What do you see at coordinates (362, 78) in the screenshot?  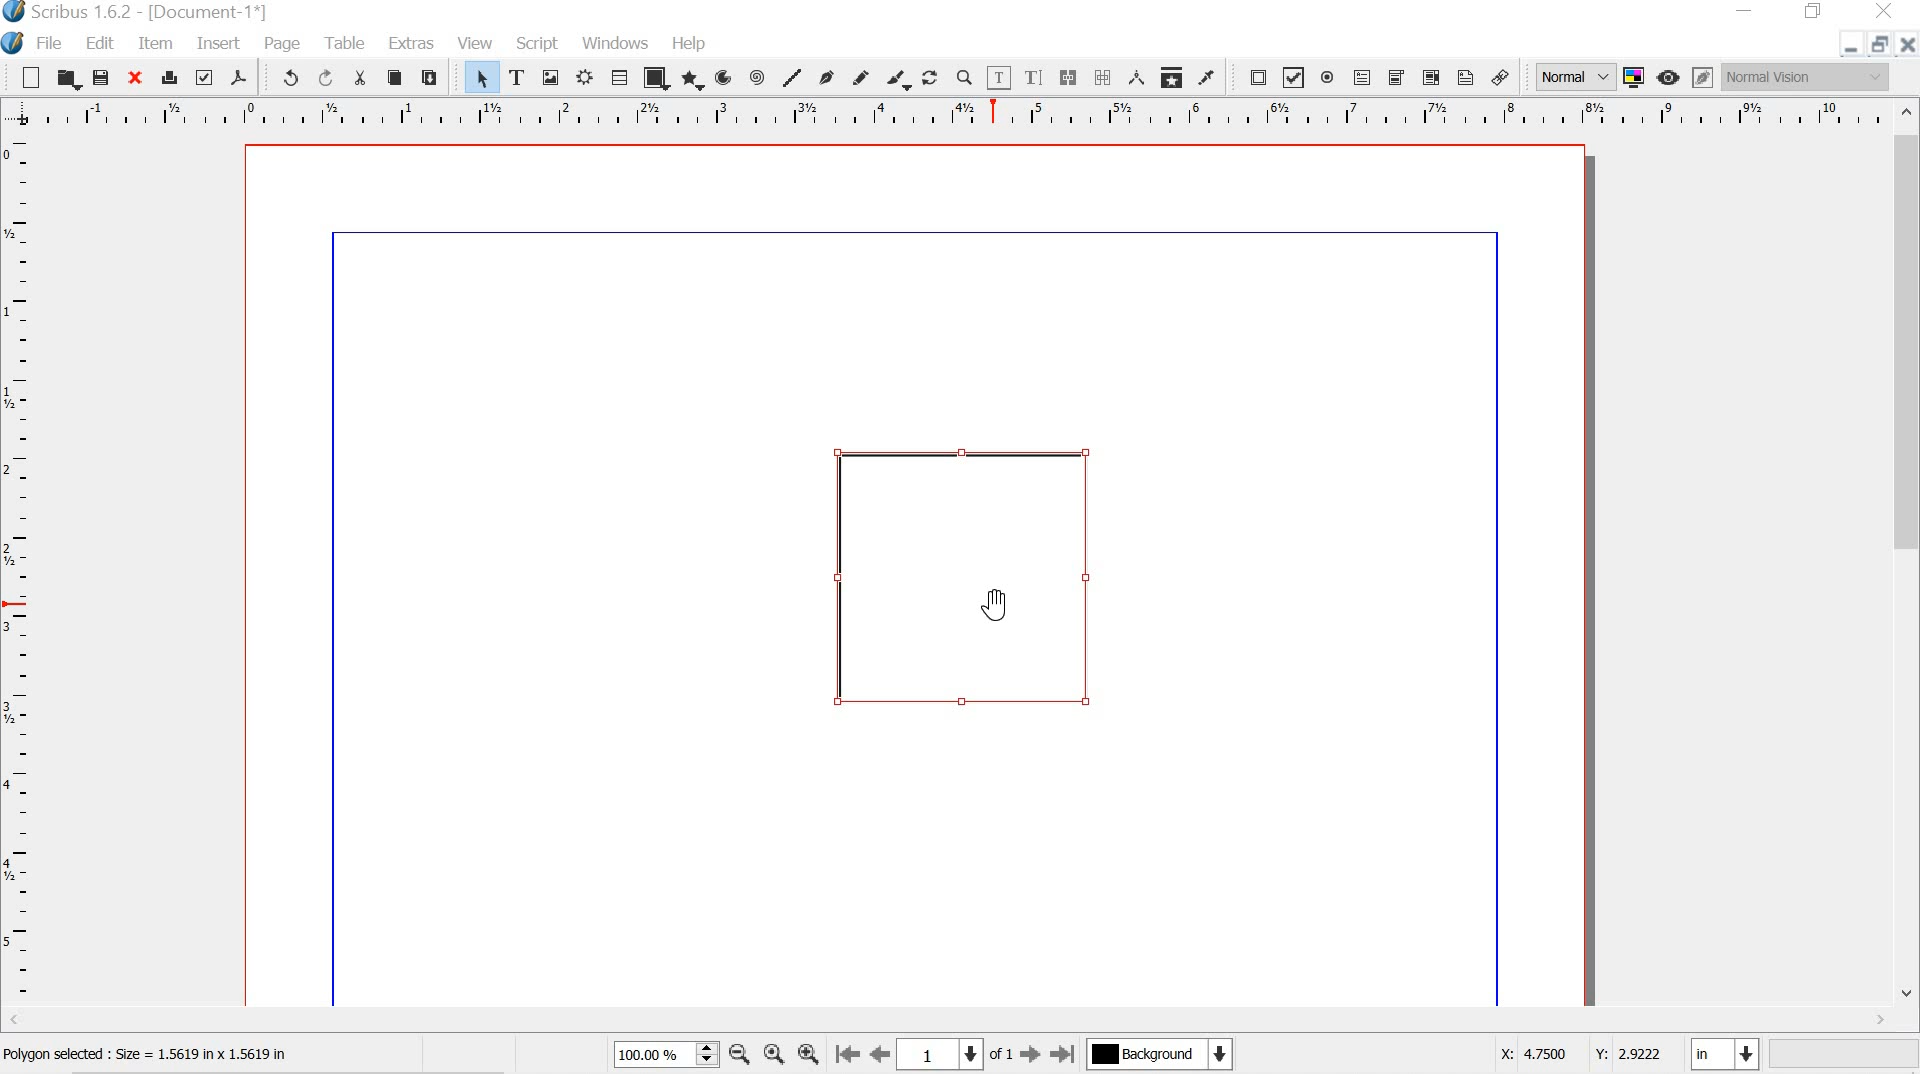 I see `cut` at bounding box center [362, 78].